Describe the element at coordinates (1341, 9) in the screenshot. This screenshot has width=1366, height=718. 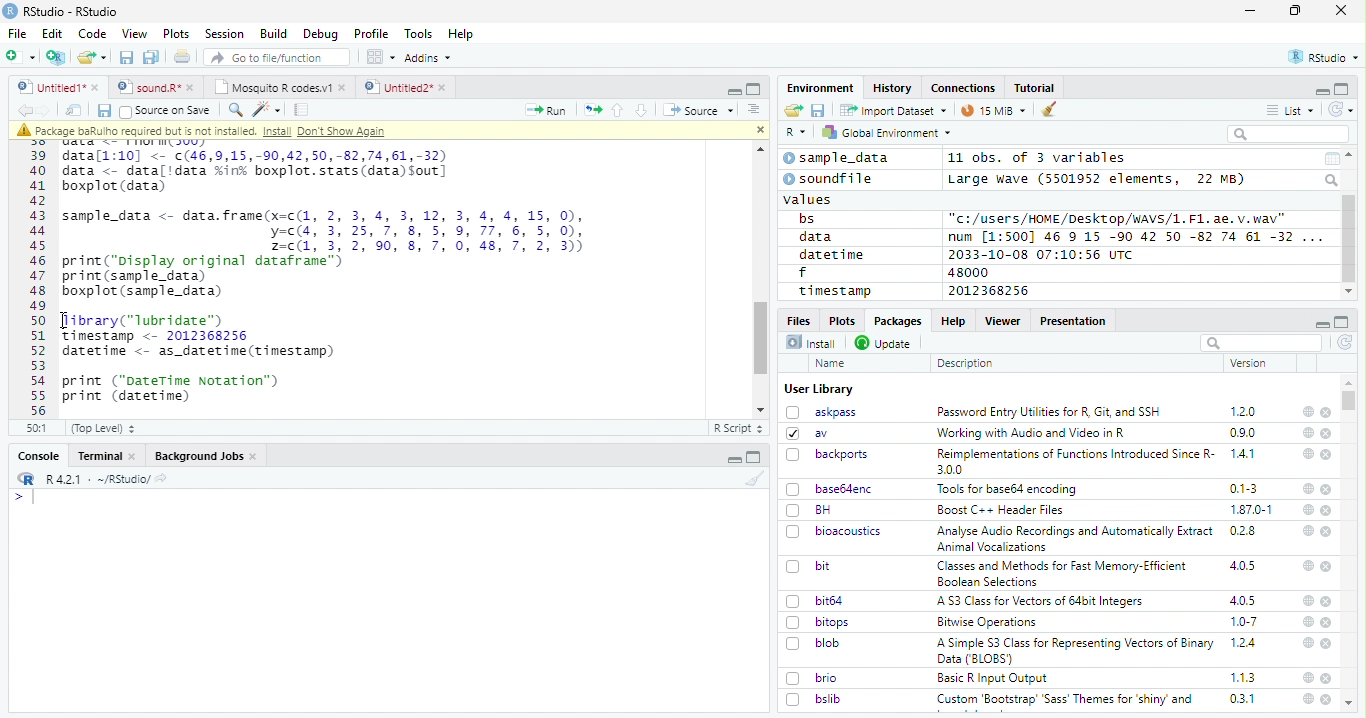
I see `close` at that location.